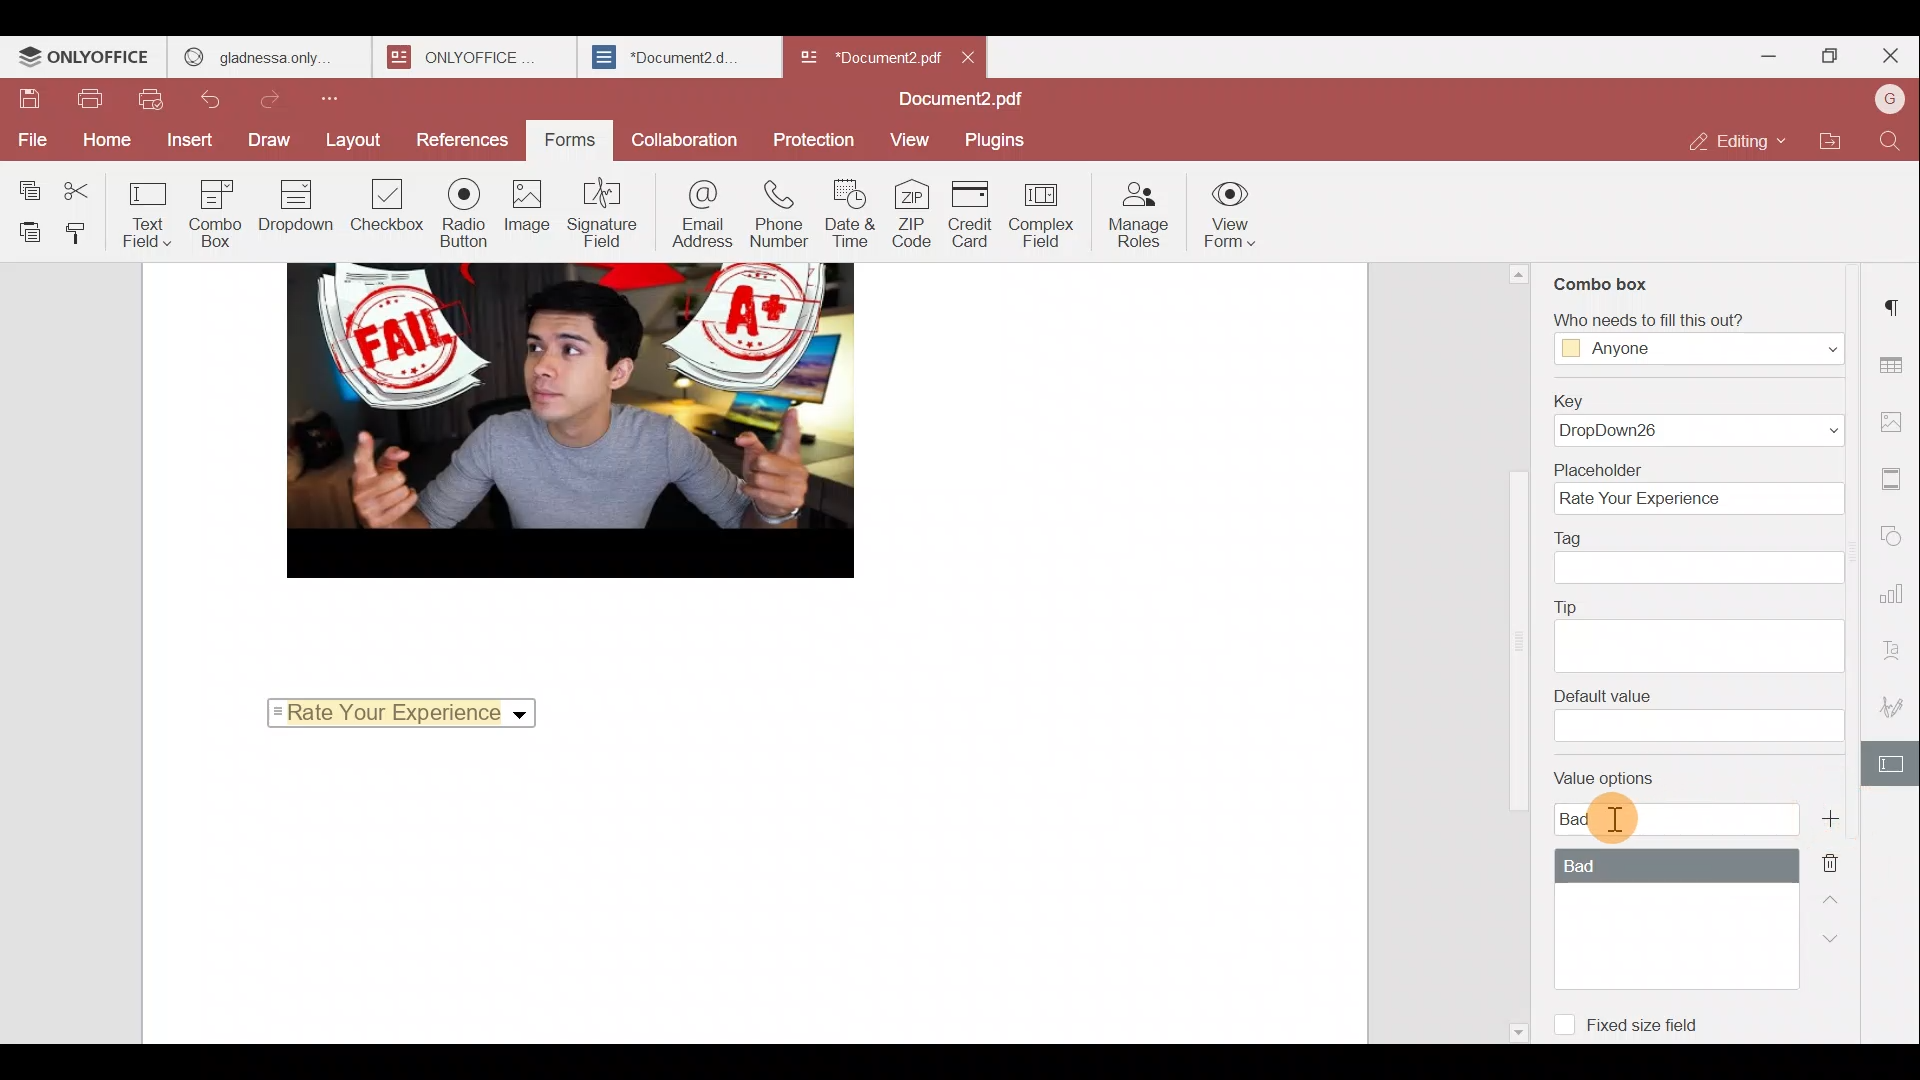  I want to click on Up, so click(1832, 906).